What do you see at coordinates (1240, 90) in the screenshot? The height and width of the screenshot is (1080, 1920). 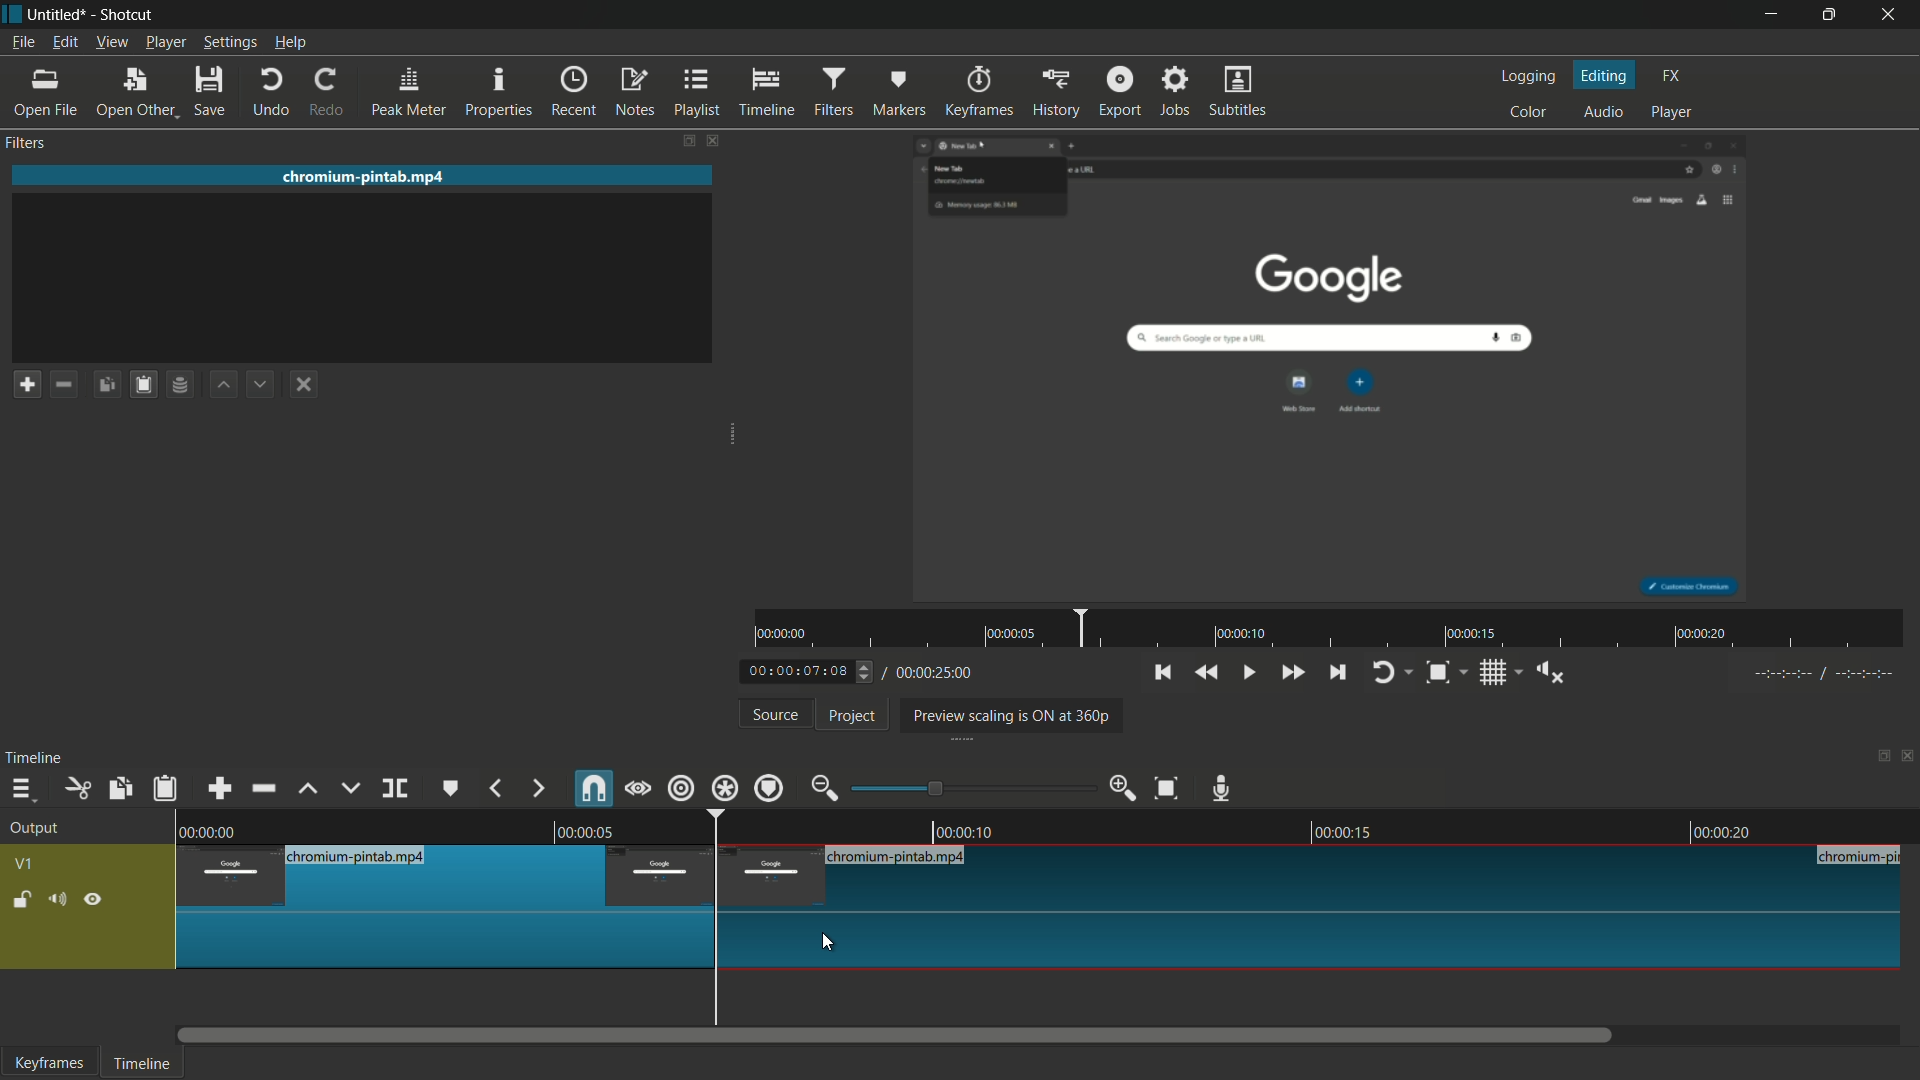 I see `subtitles` at bounding box center [1240, 90].